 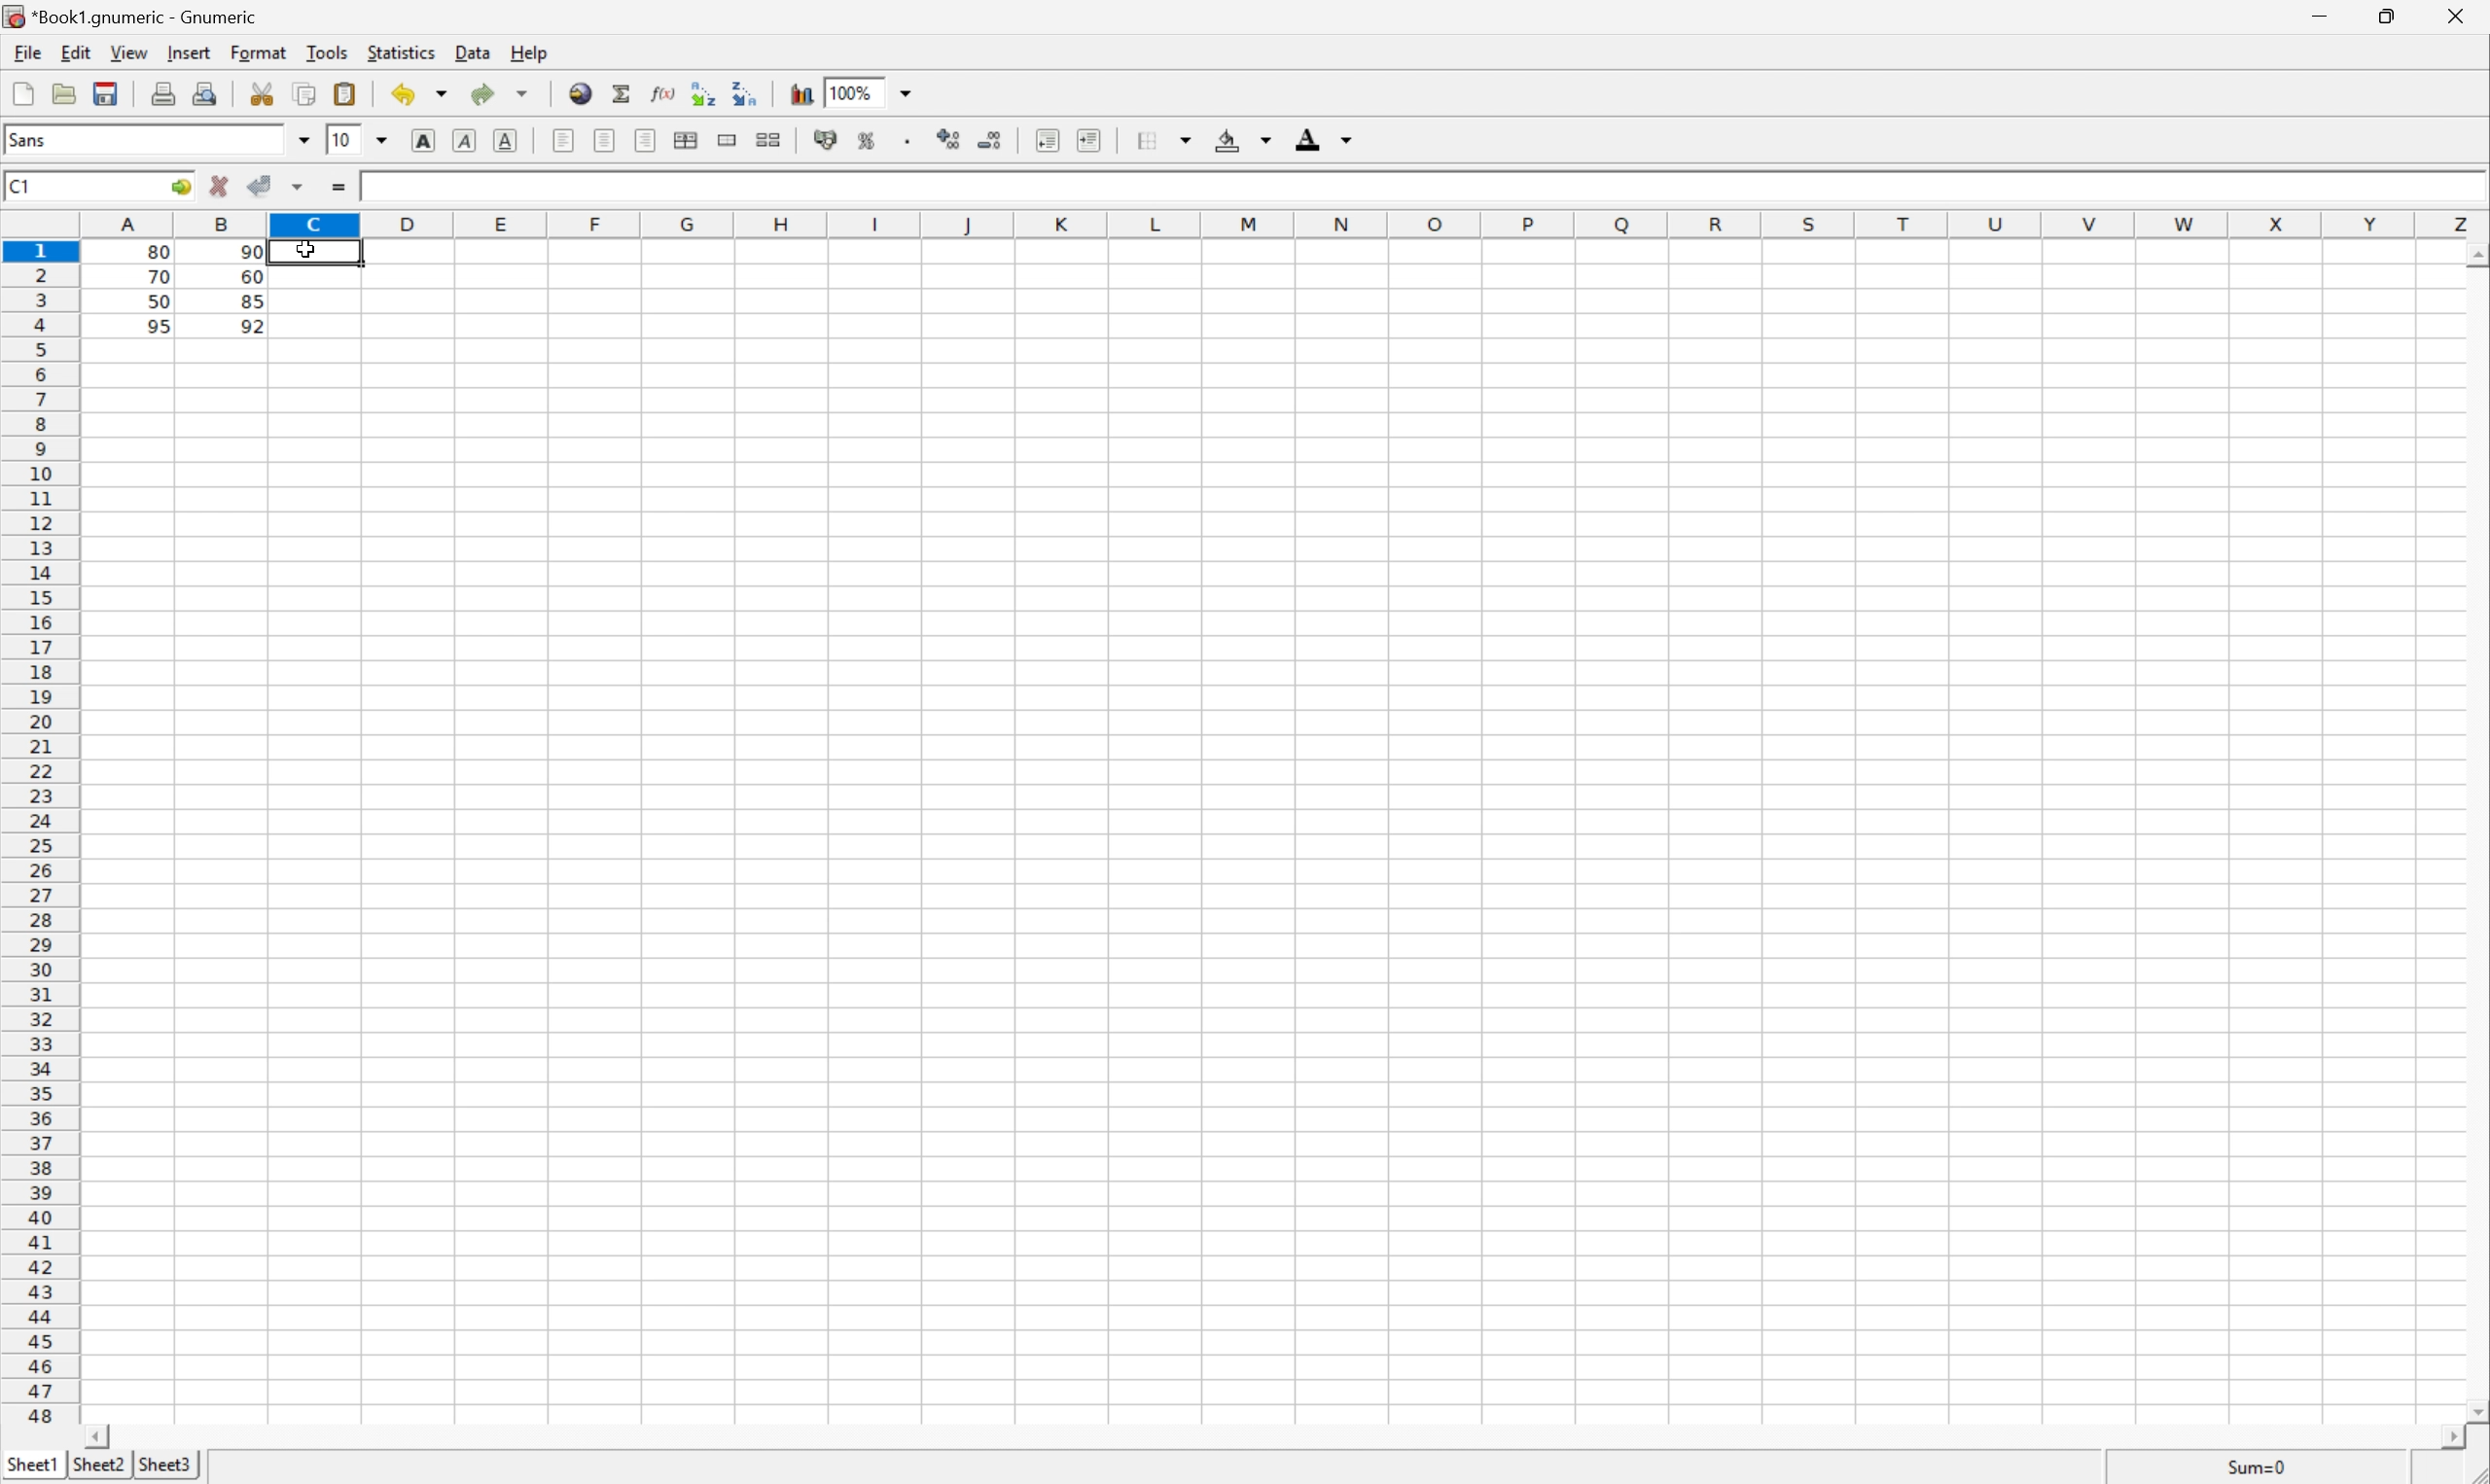 What do you see at coordinates (160, 280) in the screenshot?
I see `70` at bounding box center [160, 280].